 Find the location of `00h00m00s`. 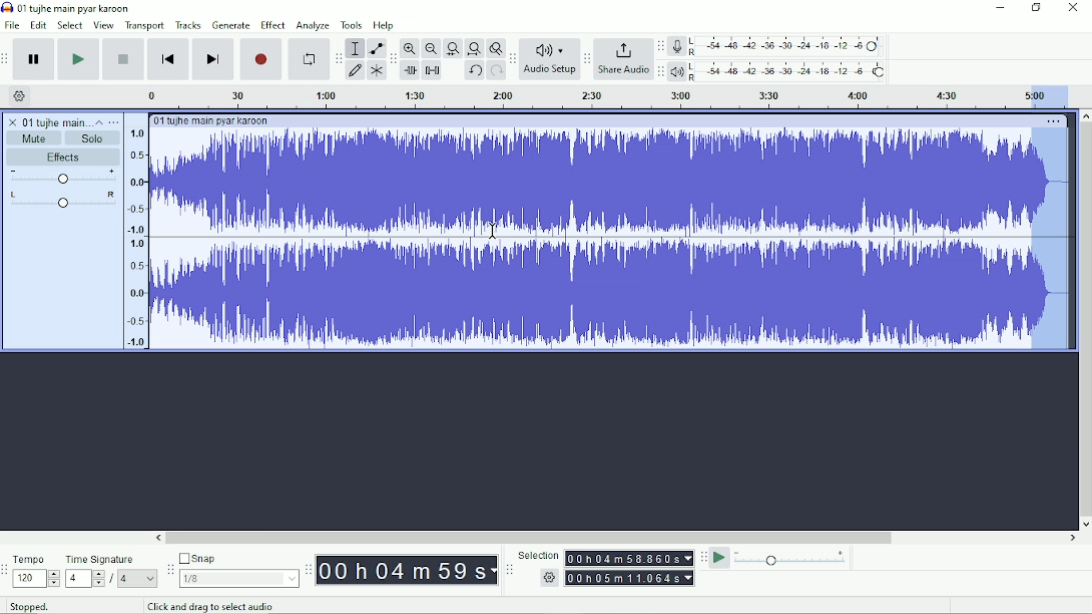

00h00m00s is located at coordinates (408, 571).